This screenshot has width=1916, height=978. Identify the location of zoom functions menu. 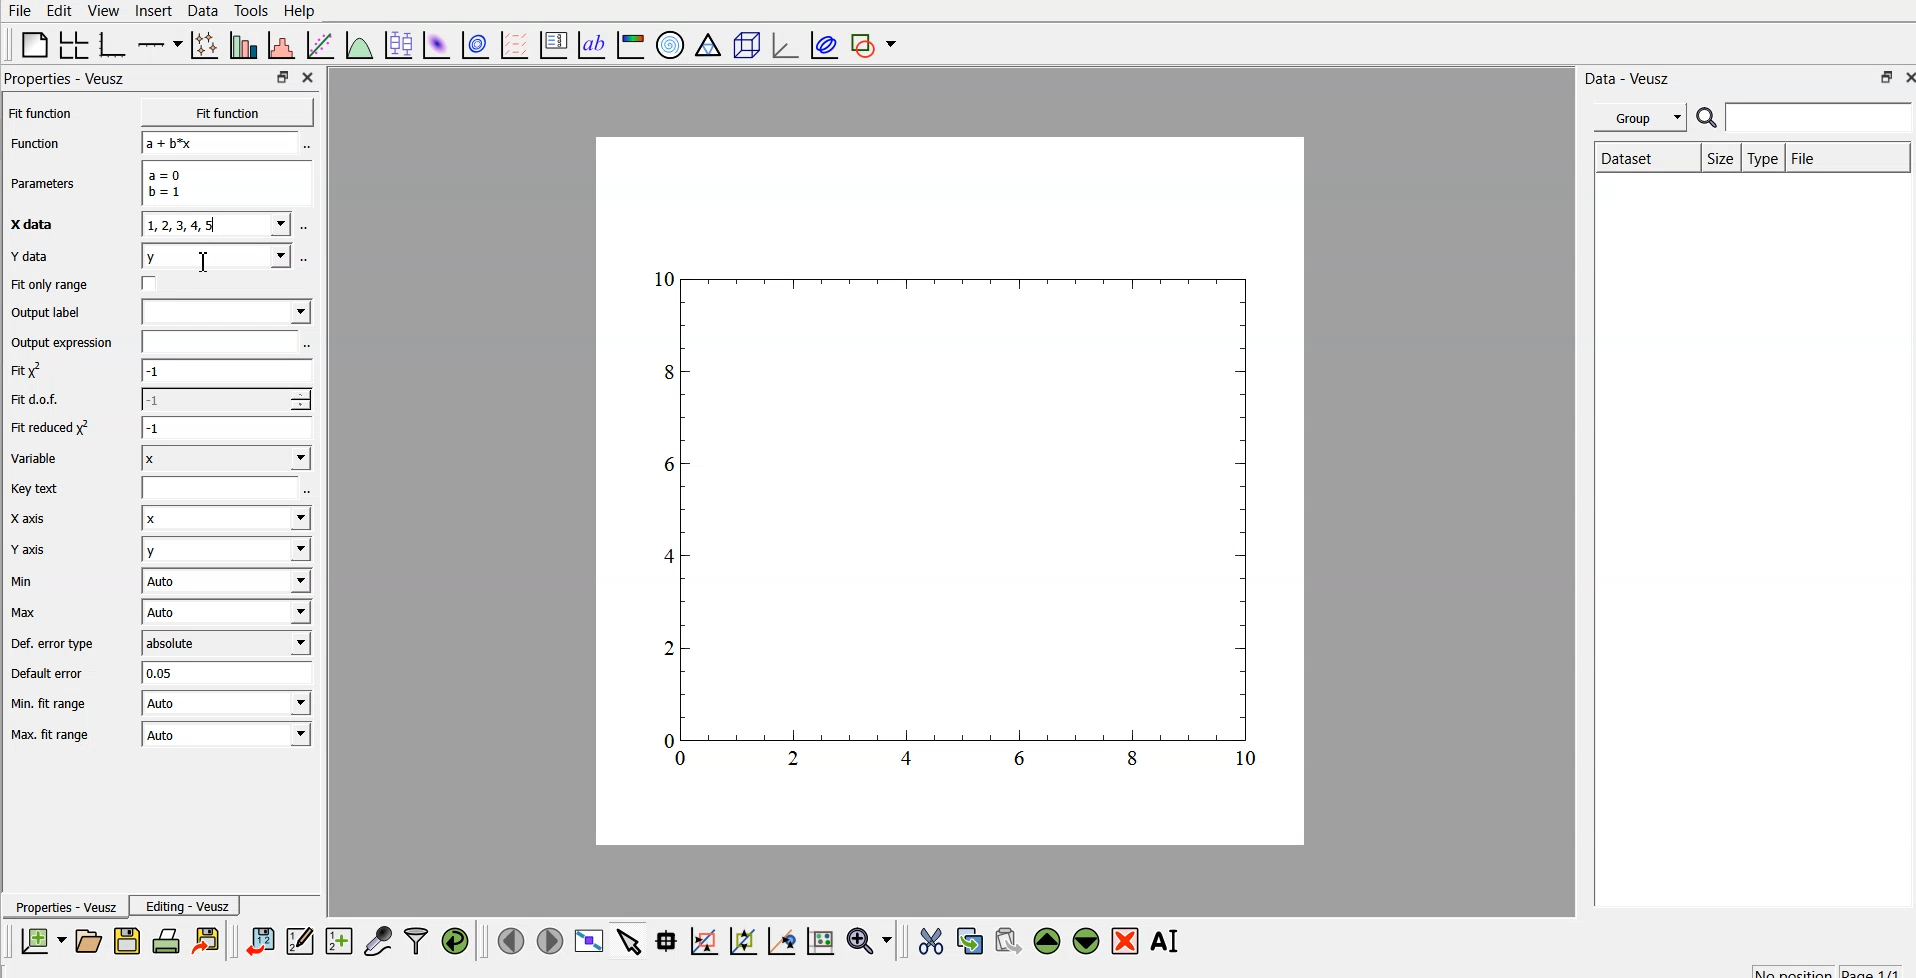
(869, 944).